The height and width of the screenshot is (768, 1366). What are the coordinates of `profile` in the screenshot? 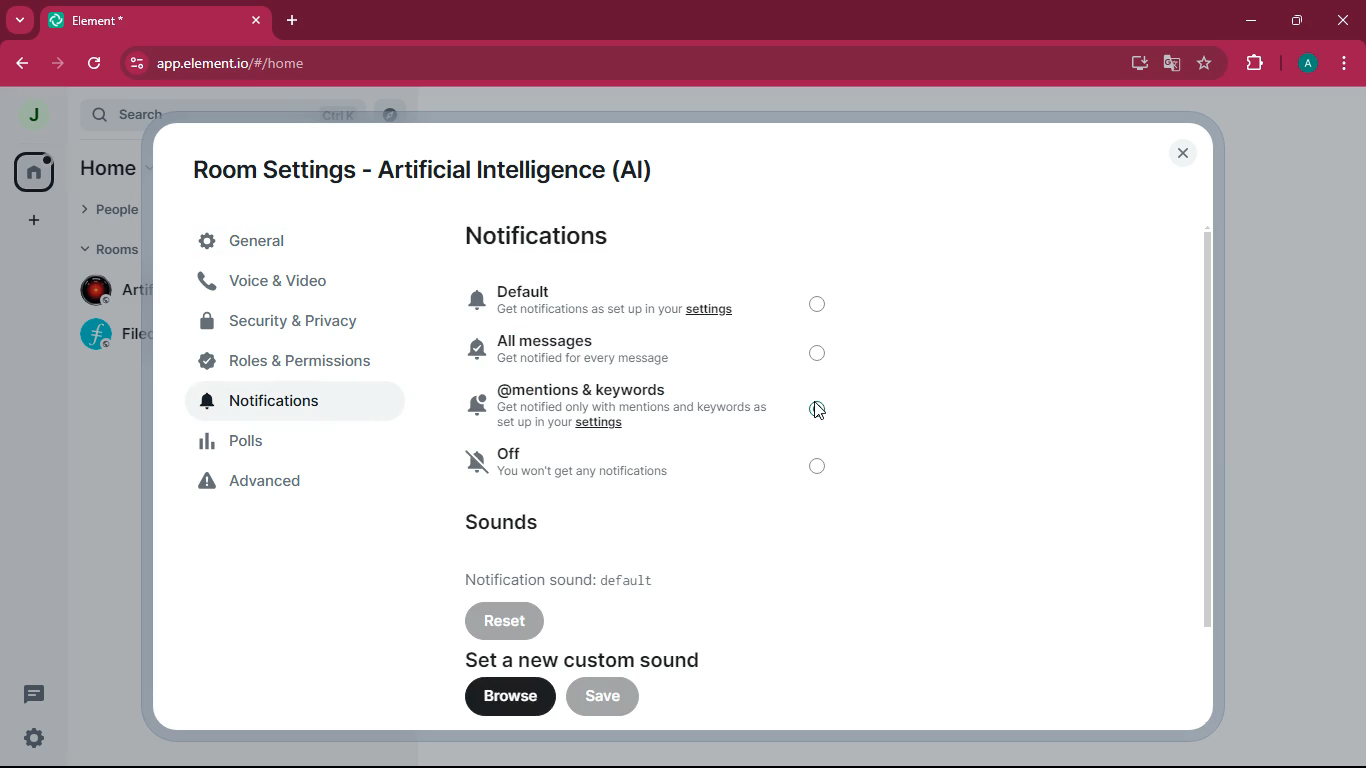 It's located at (1309, 65).